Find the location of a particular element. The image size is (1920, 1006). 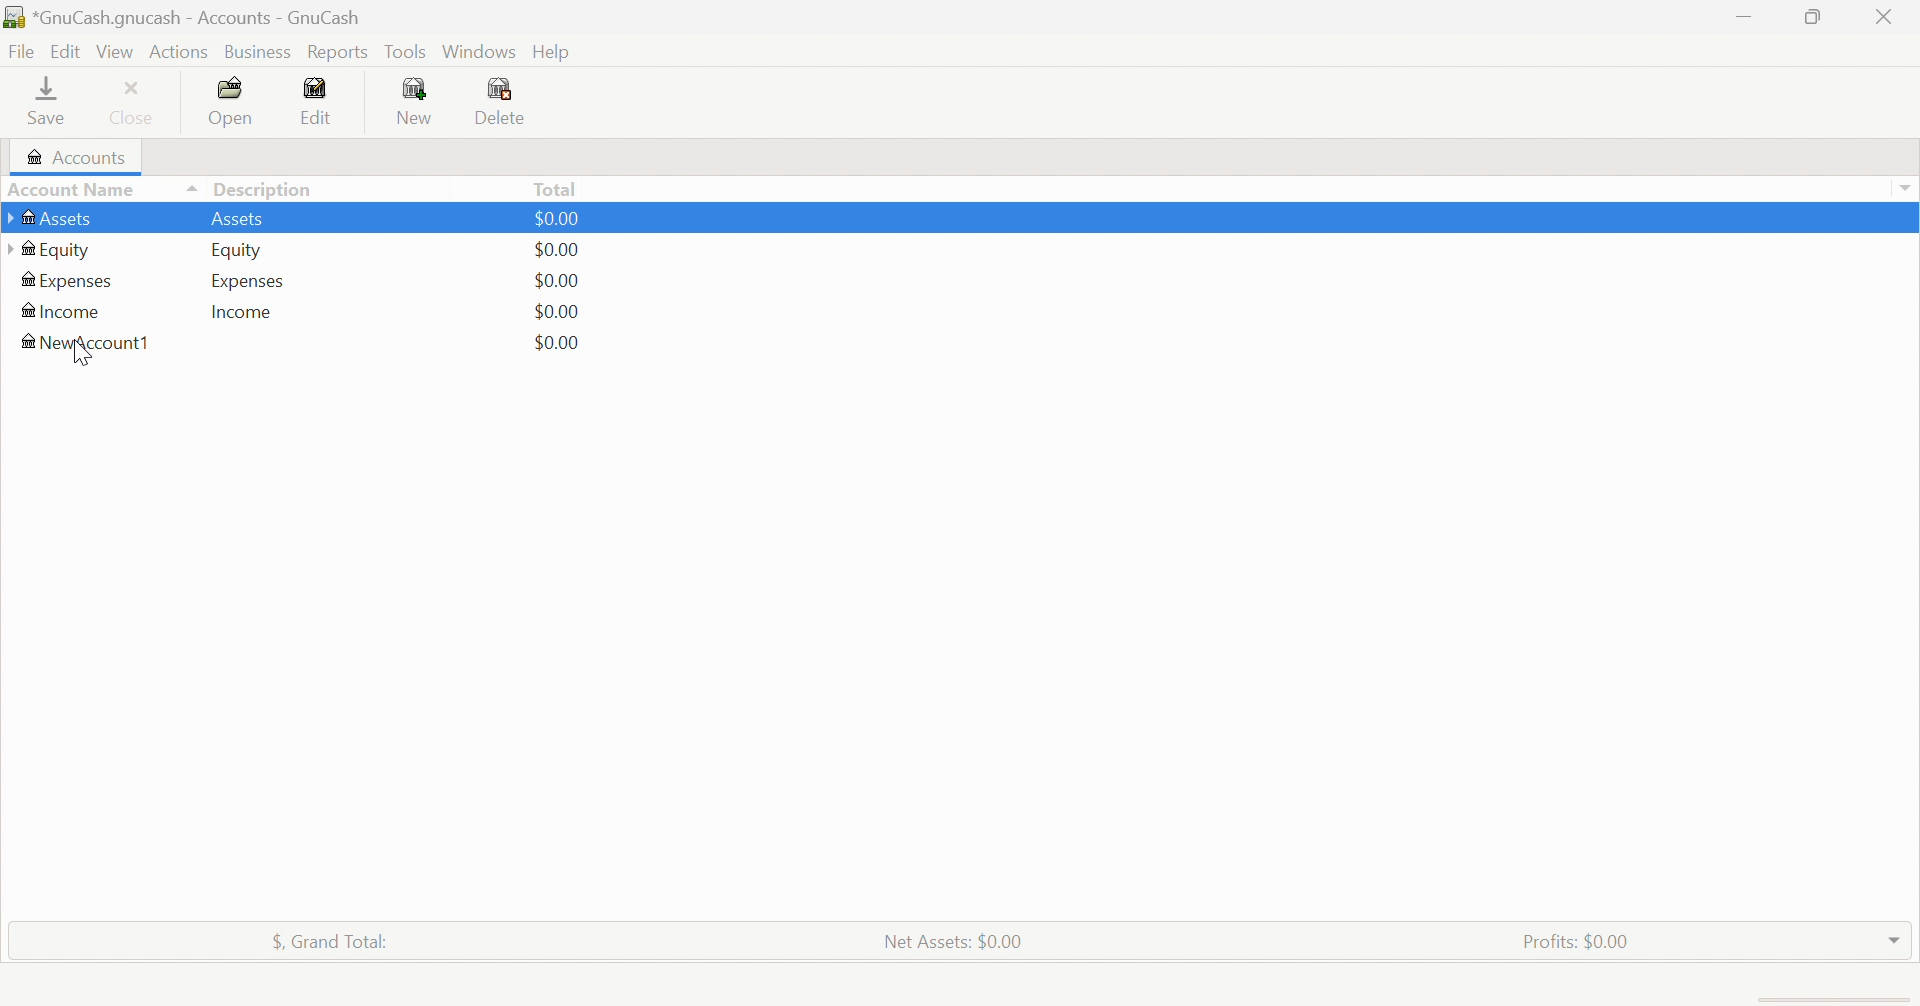

Assets is located at coordinates (54, 218).